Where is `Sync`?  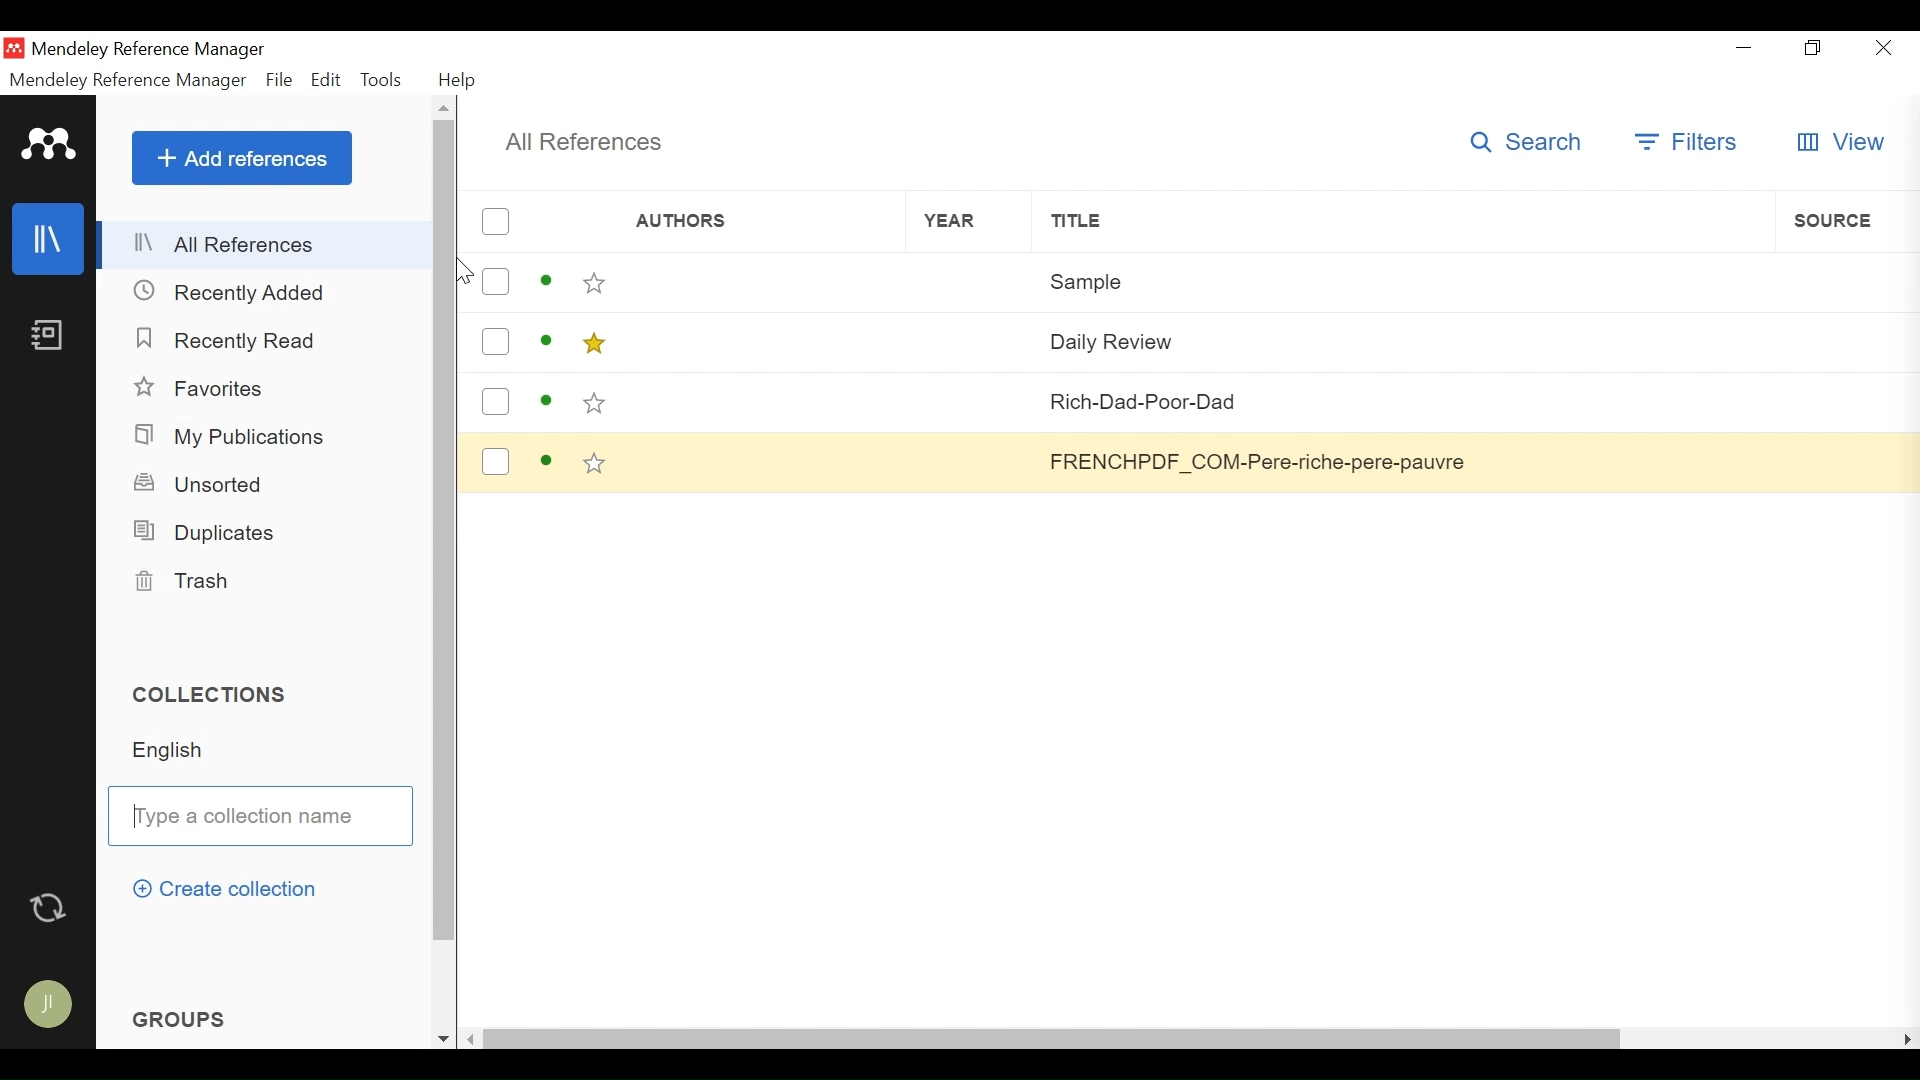 Sync is located at coordinates (50, 904).